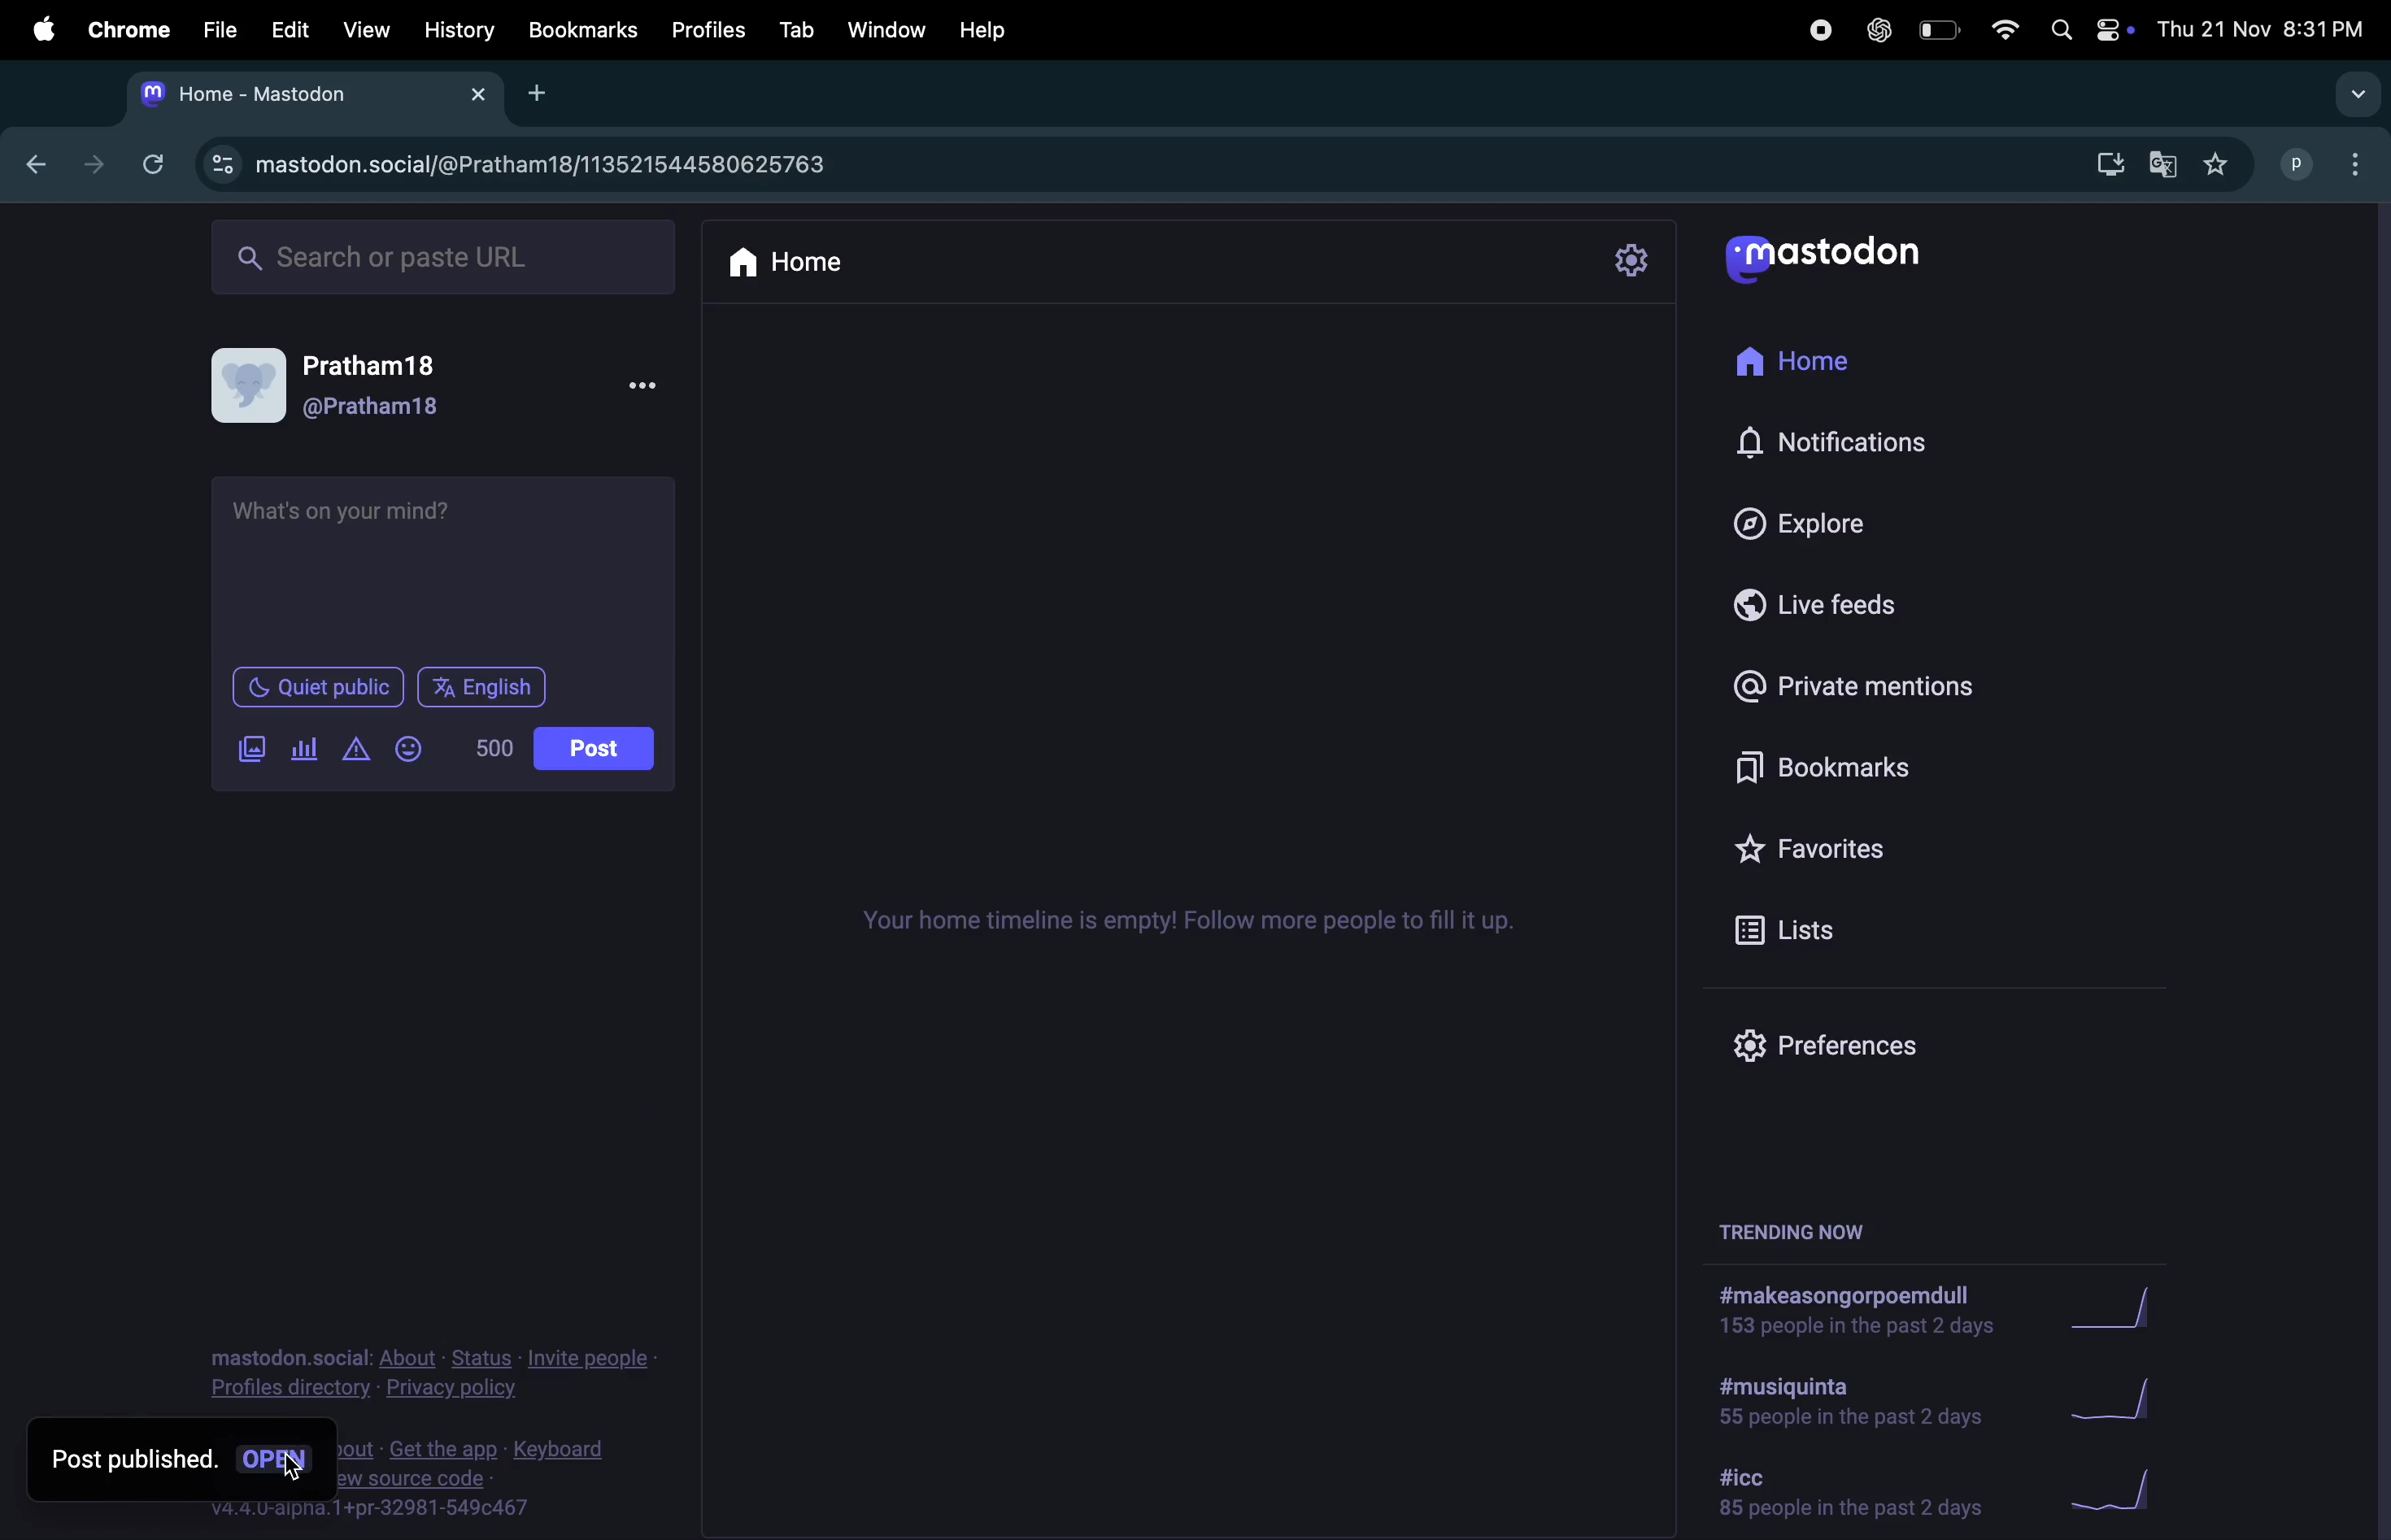 This screenshot has height=1540, width=2391. What do you see at coordinates (978, 31) in the screenshot?
I see `help` at bounding box center [978, 31].